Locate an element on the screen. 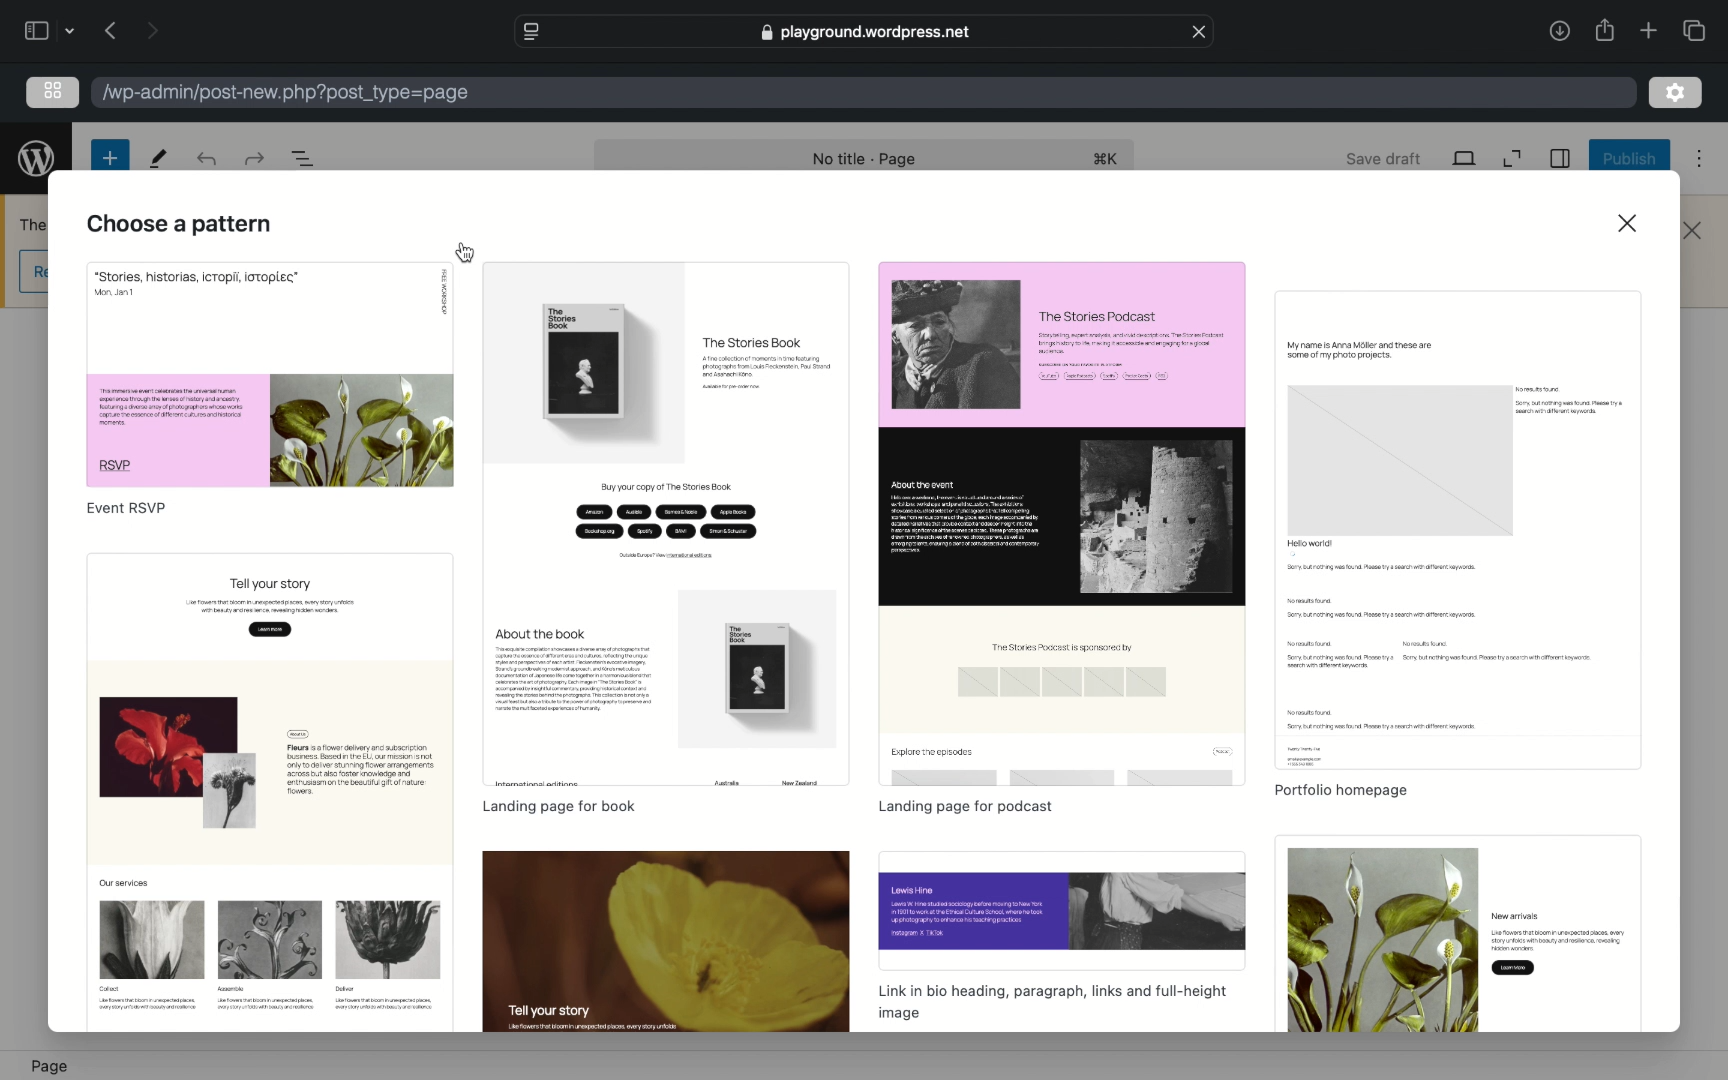 This screenshot has width=1728, height=1080. obscure icon is located at coordinates (36, 273).